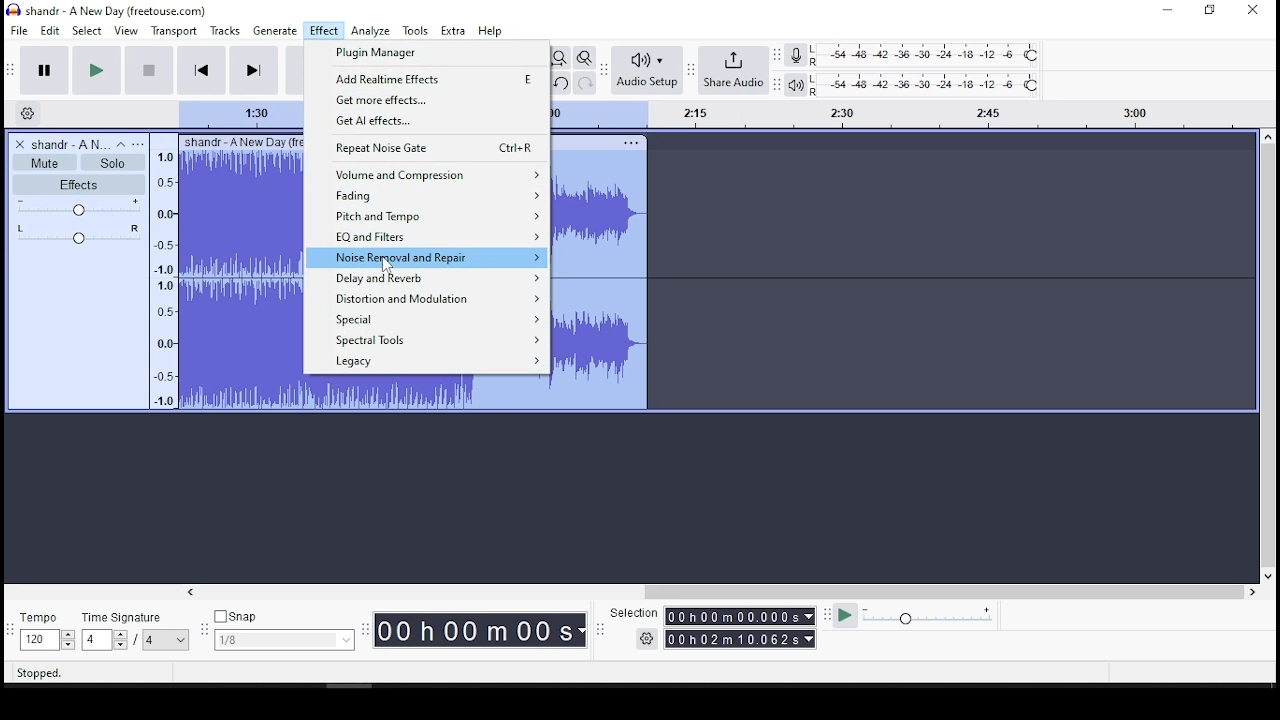  I want to click on effect, so click(325, 30).